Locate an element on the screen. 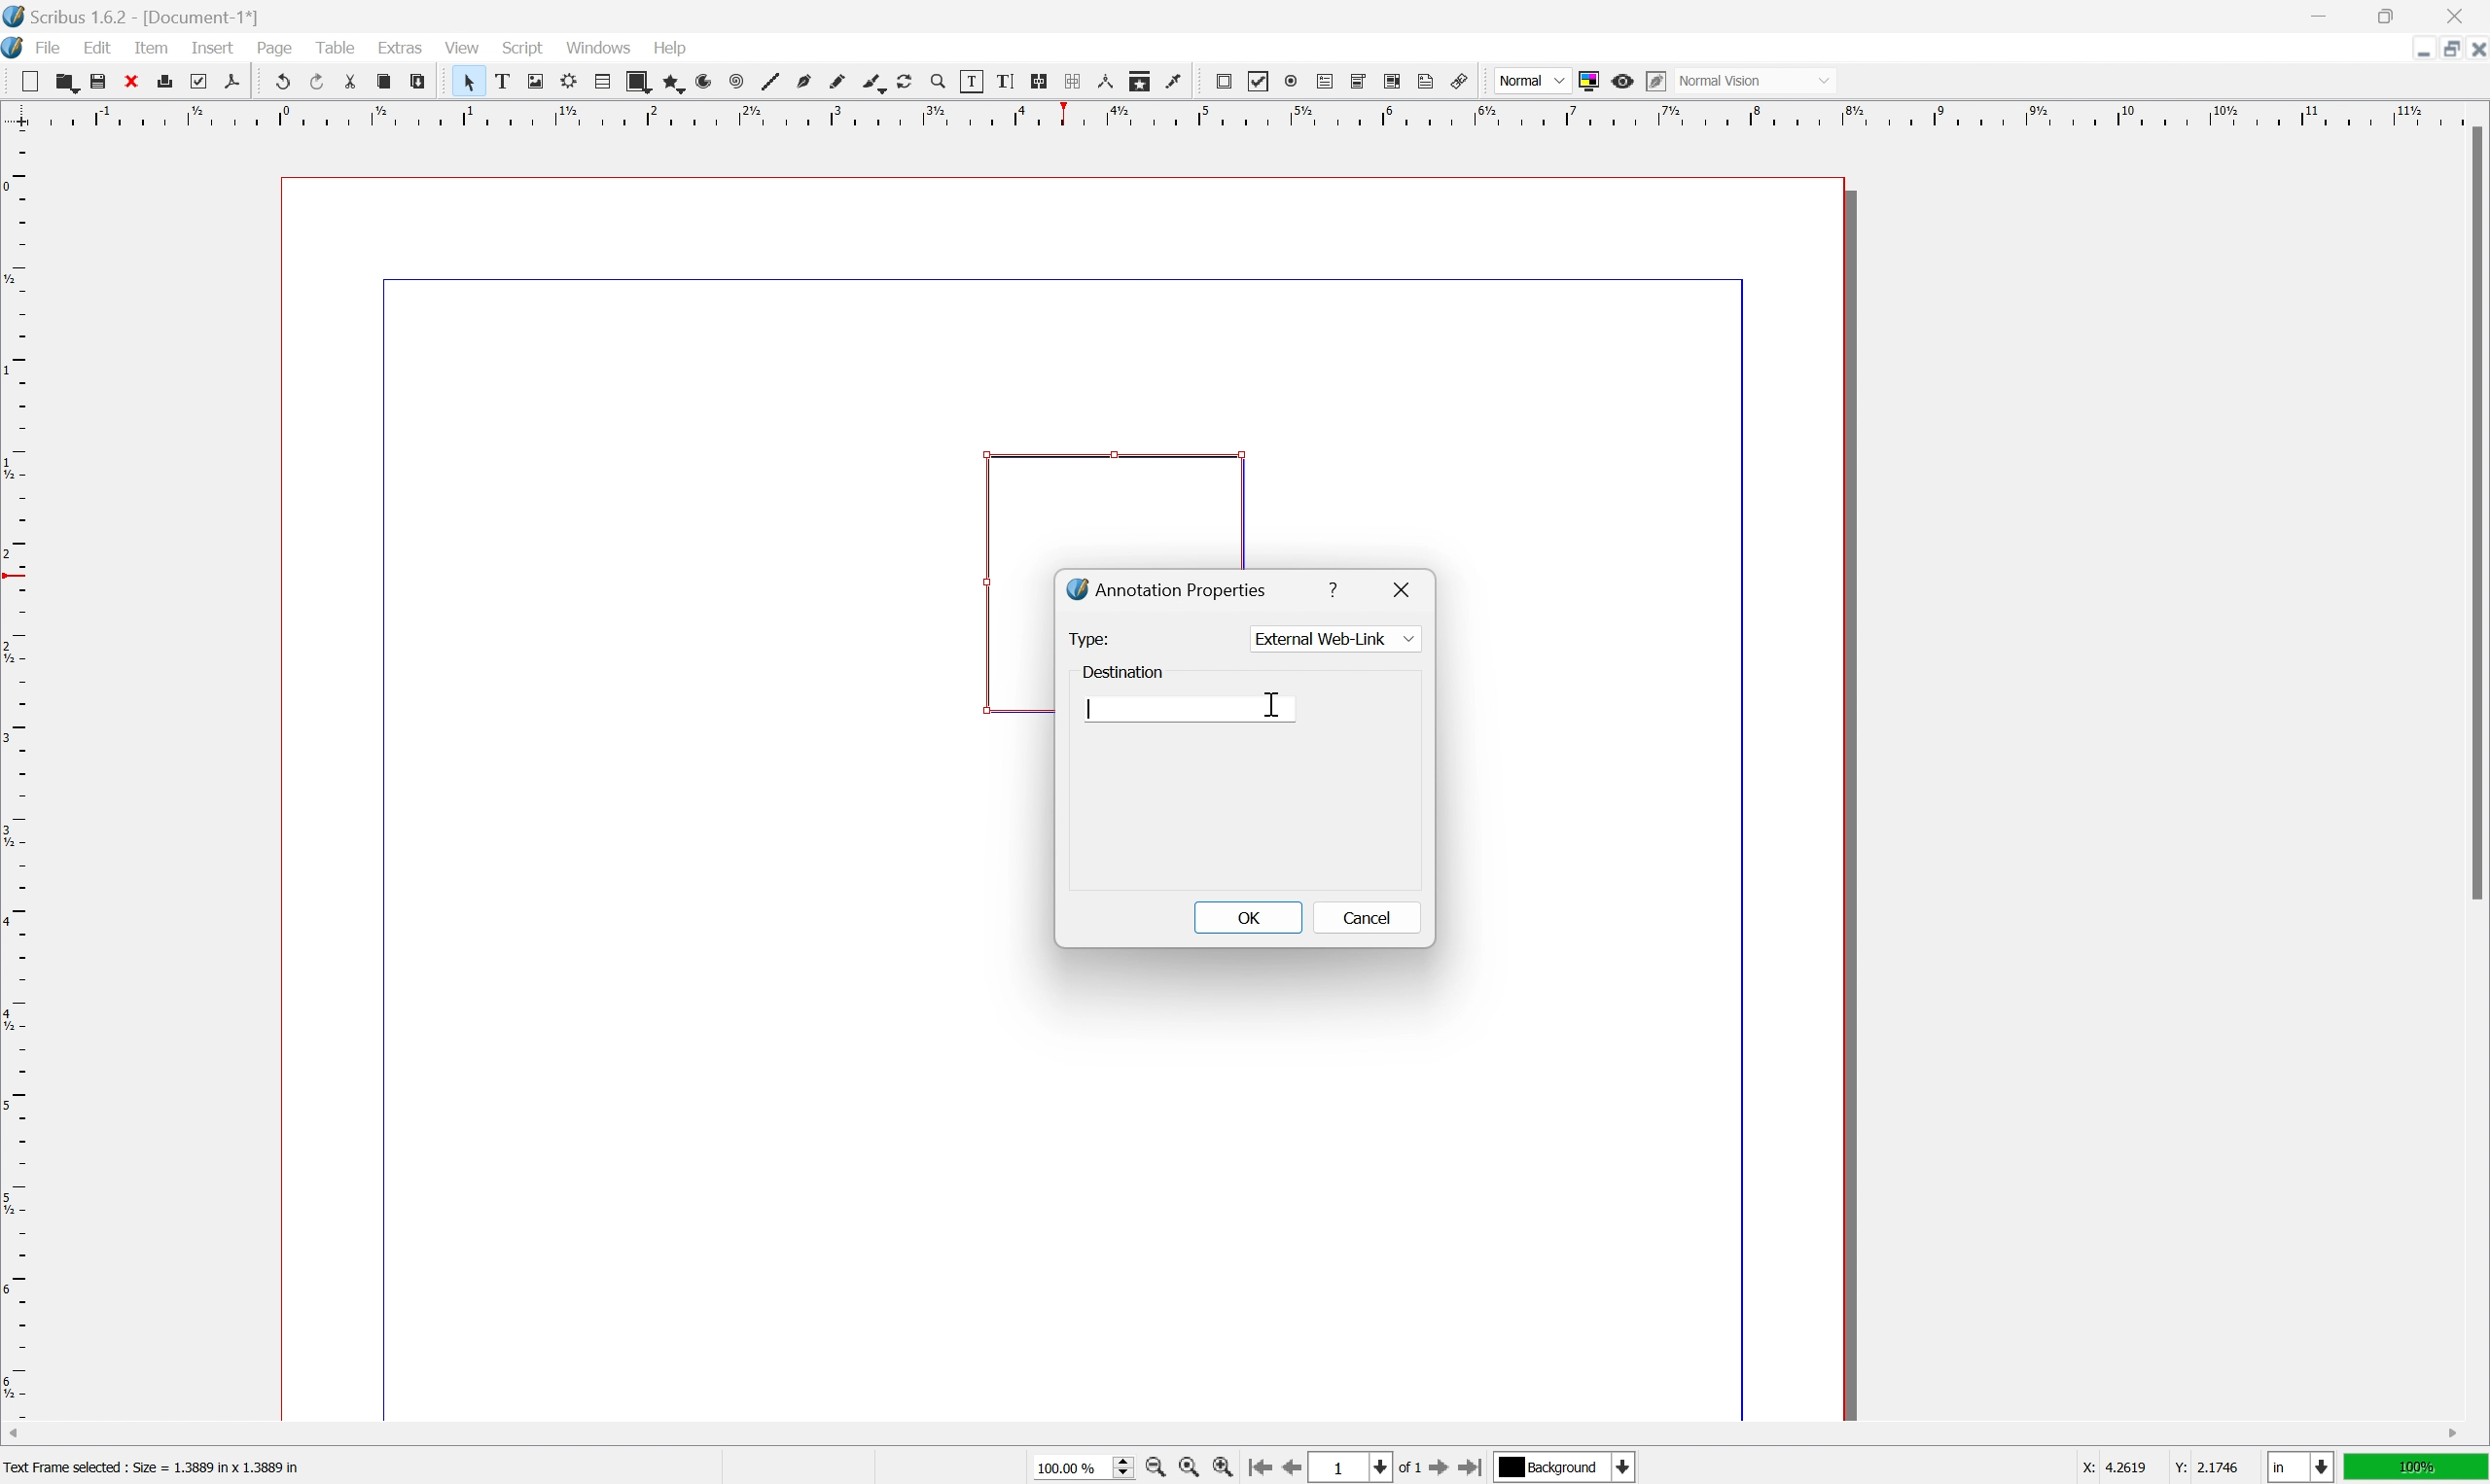 Image resolution: width=2490 pixels, height=1484 pixels. table is located at coordinates (602, 82).